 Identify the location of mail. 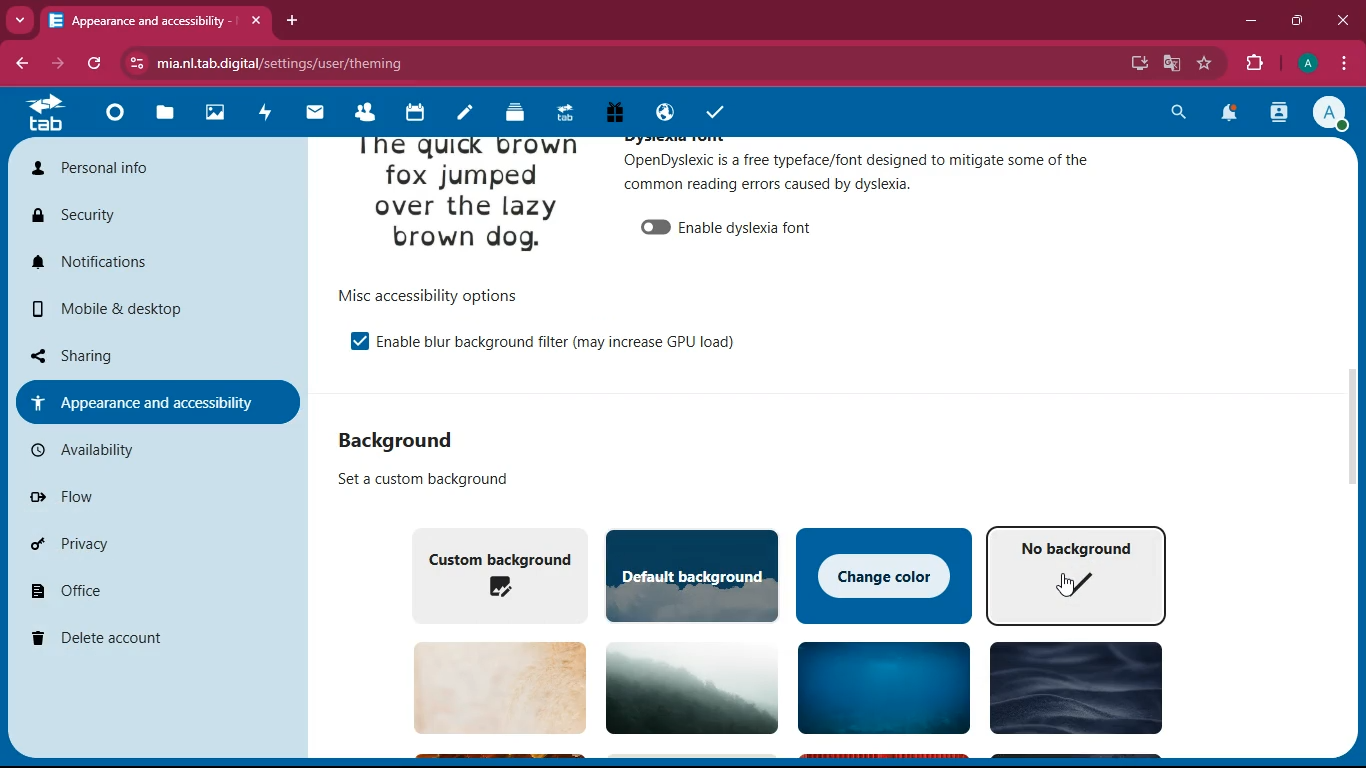
(313, 114).